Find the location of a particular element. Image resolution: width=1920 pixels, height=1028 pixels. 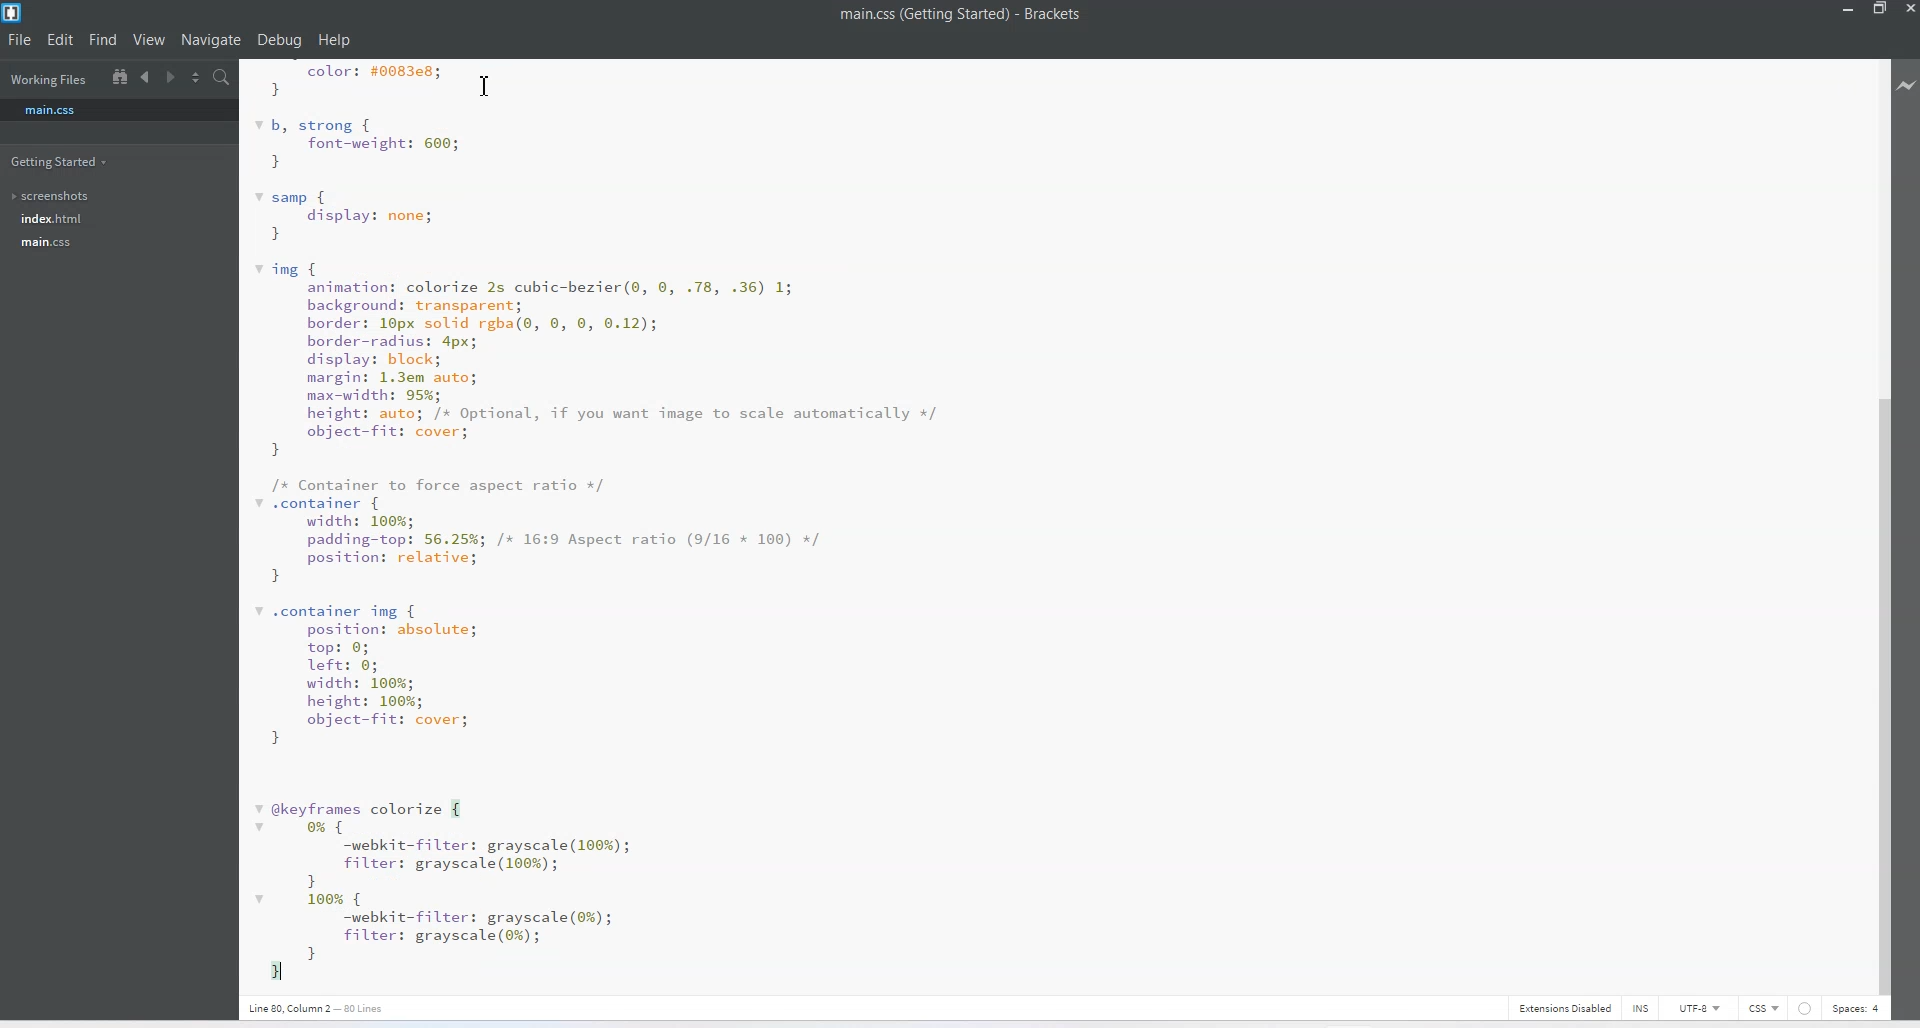

Getting Started is located at coordinates (61, 161).